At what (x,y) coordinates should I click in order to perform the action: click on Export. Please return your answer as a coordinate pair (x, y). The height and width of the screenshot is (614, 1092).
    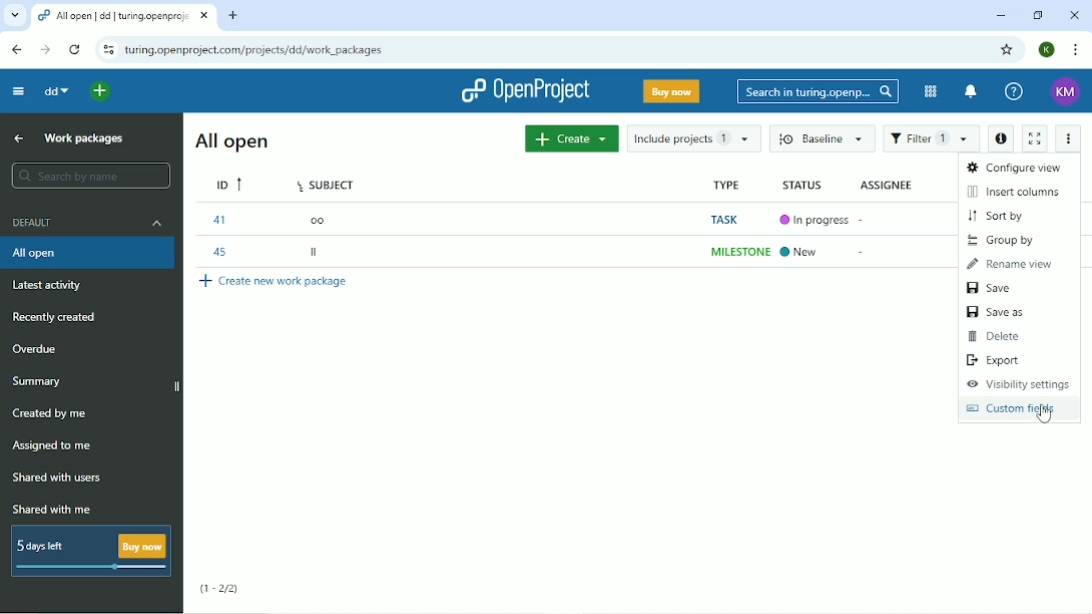
    Looking at the image, I should click on (997, 361).